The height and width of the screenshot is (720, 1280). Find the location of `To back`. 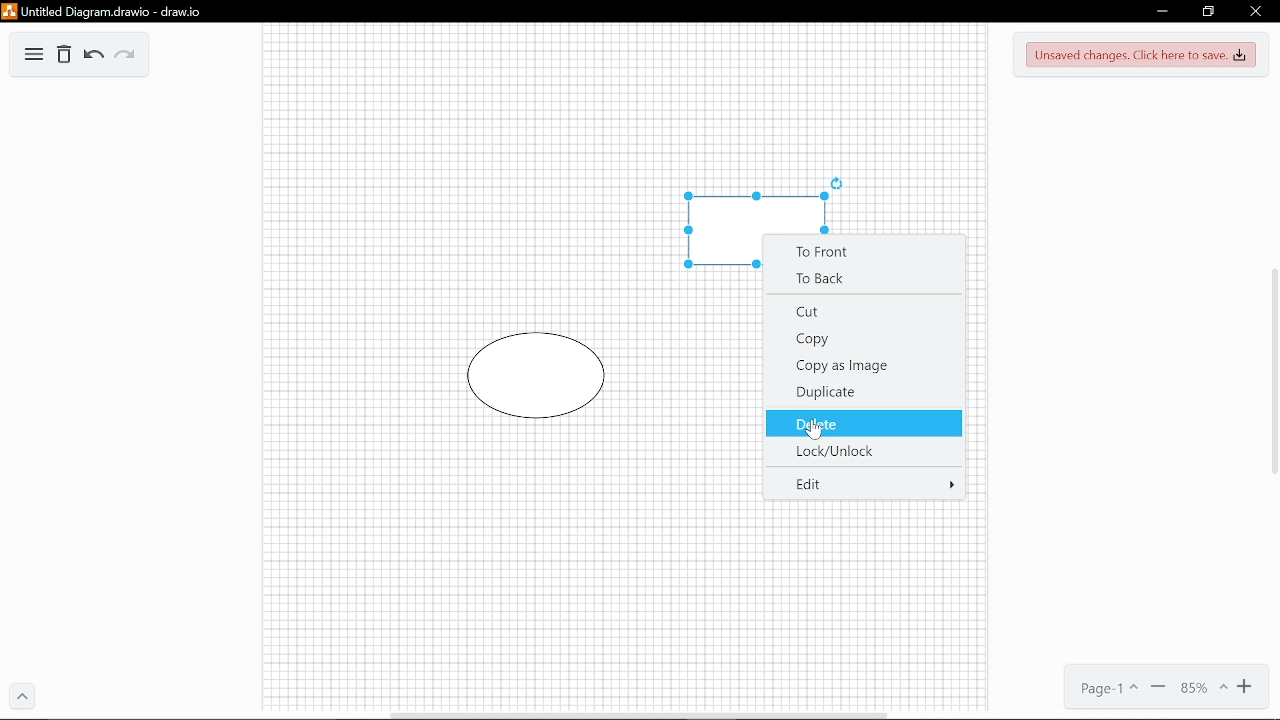

To back is located at coordinates (866, 279).